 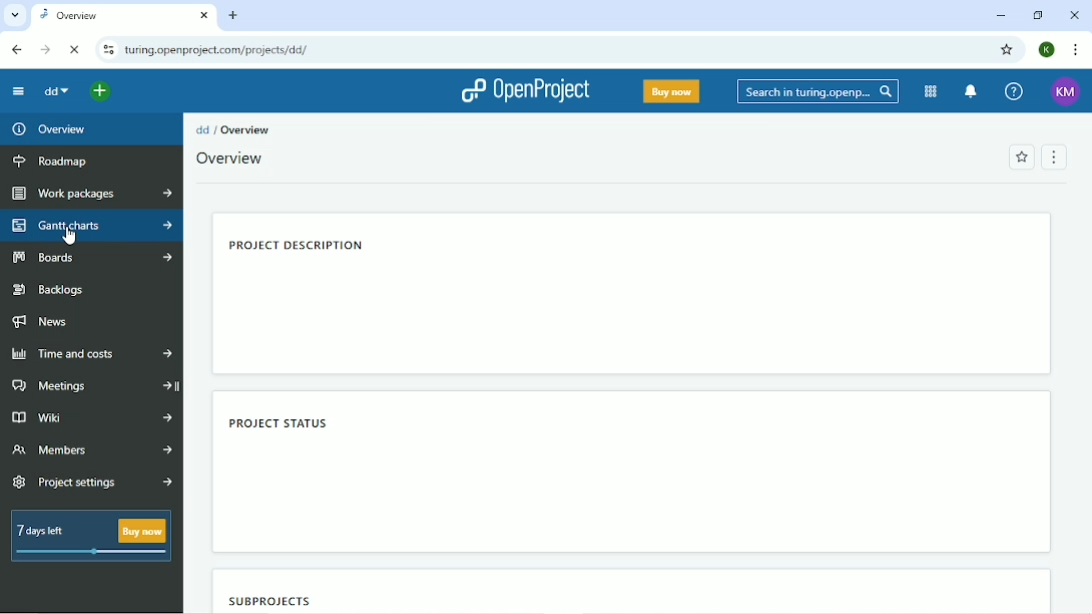 What do you see at coordinates (89, 355) in the screenshot?
I see `Time and costs` at bounding box center [89, 355].